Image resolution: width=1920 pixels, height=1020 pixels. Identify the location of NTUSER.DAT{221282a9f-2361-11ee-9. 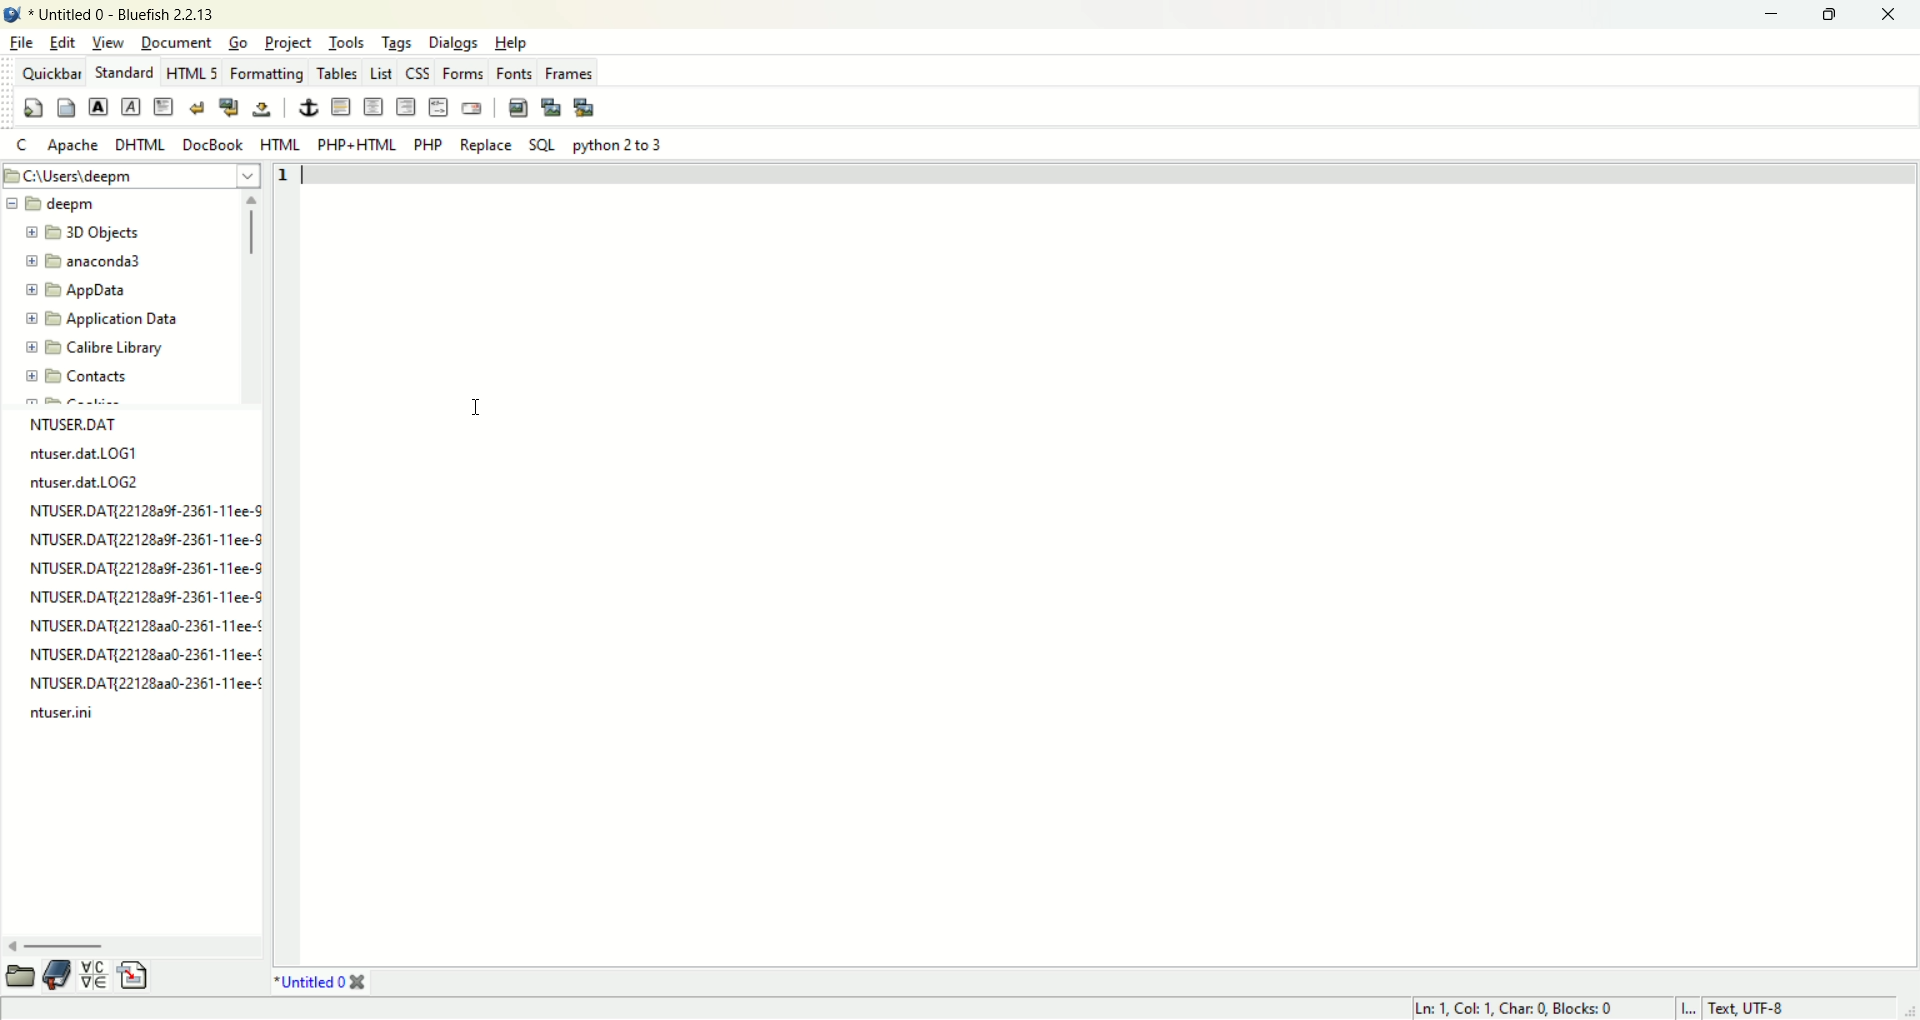
(149, 595).